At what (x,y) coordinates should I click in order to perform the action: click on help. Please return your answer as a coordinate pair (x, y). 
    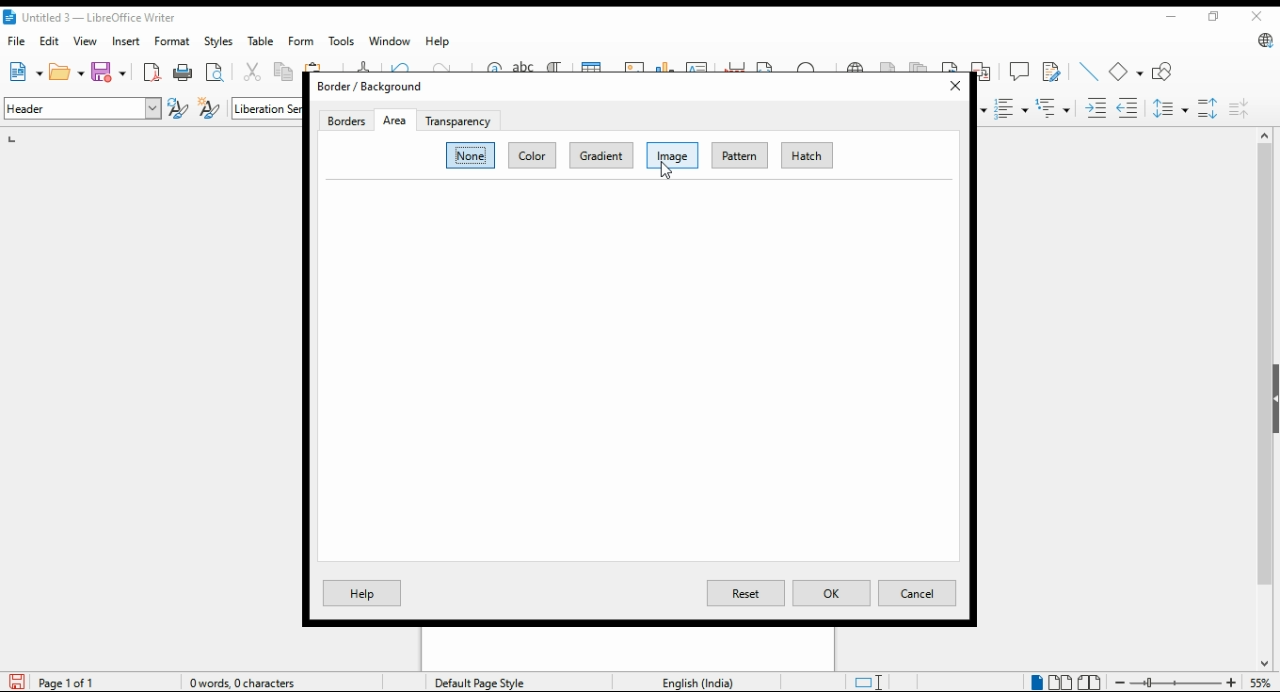
    Looking at the image, I should click on (365, 593).